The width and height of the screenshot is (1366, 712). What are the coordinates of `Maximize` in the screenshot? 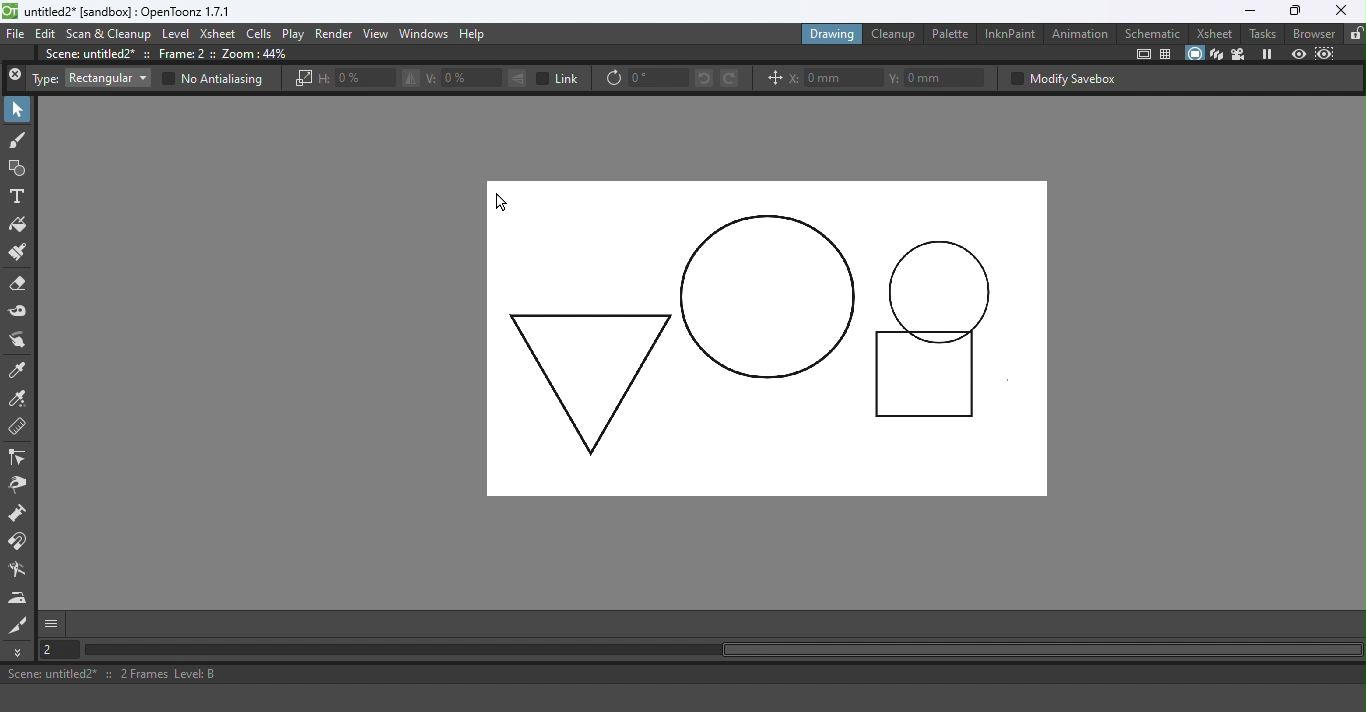 It's located at (1294, 10).